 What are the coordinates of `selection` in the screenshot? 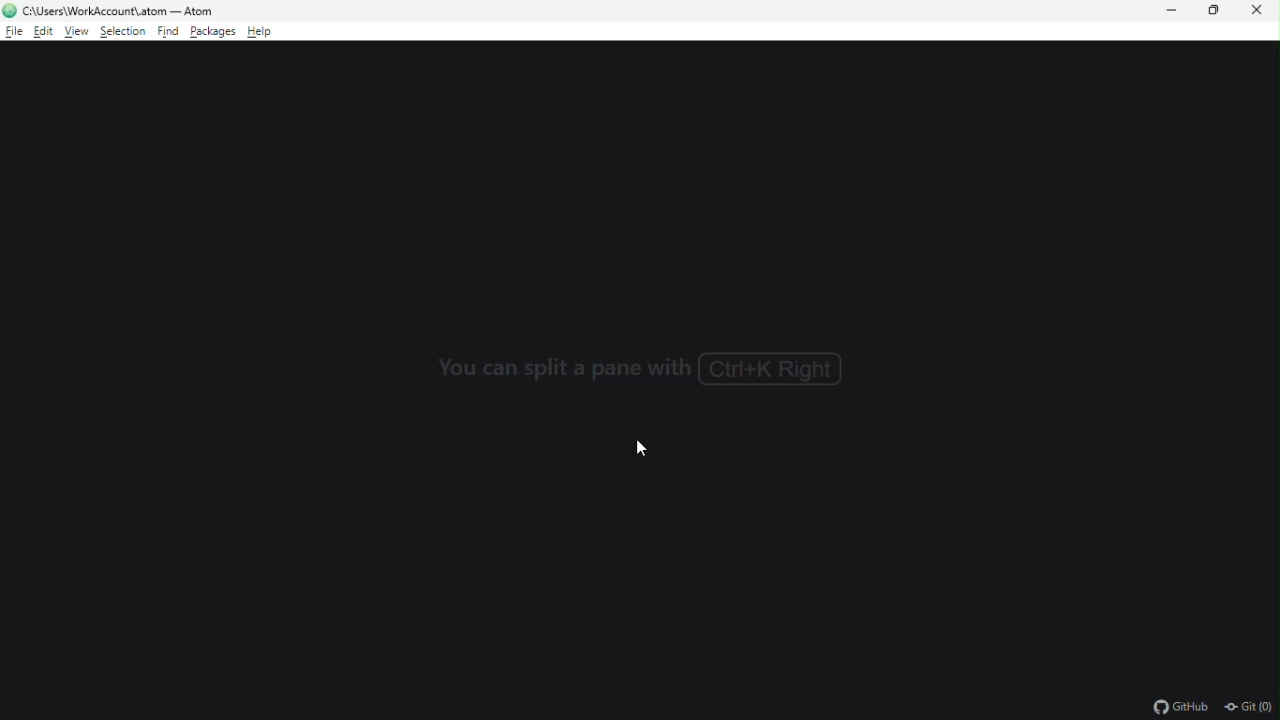 It's located at (125, 31).